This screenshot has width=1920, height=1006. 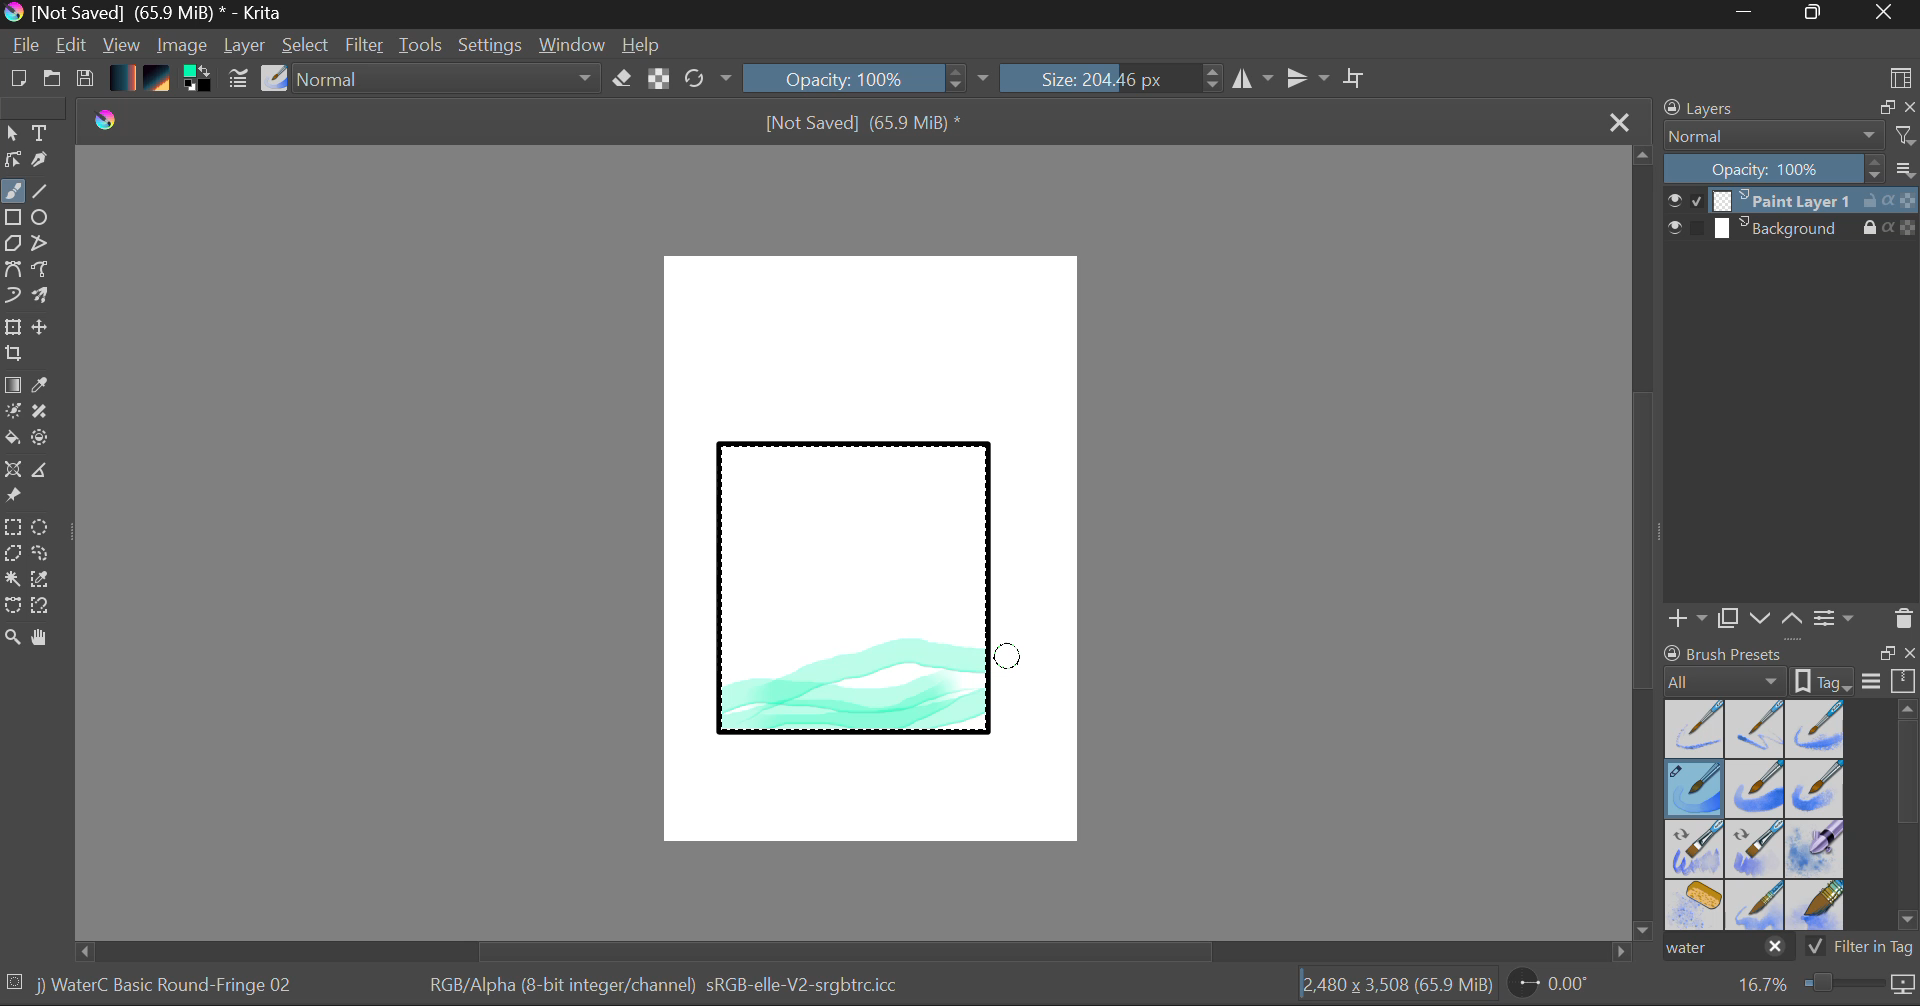 I want to click on Rectangle Selection Tool, so click(x=12, y=530).